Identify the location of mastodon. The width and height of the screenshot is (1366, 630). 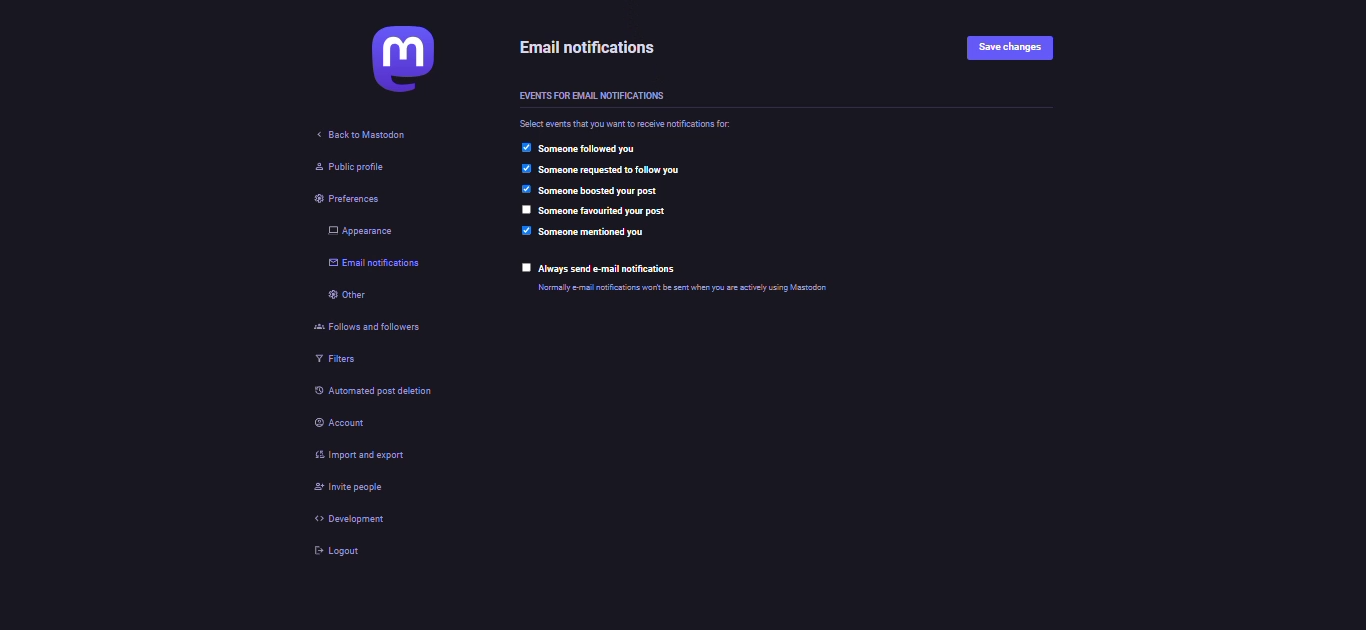
(384, 65).